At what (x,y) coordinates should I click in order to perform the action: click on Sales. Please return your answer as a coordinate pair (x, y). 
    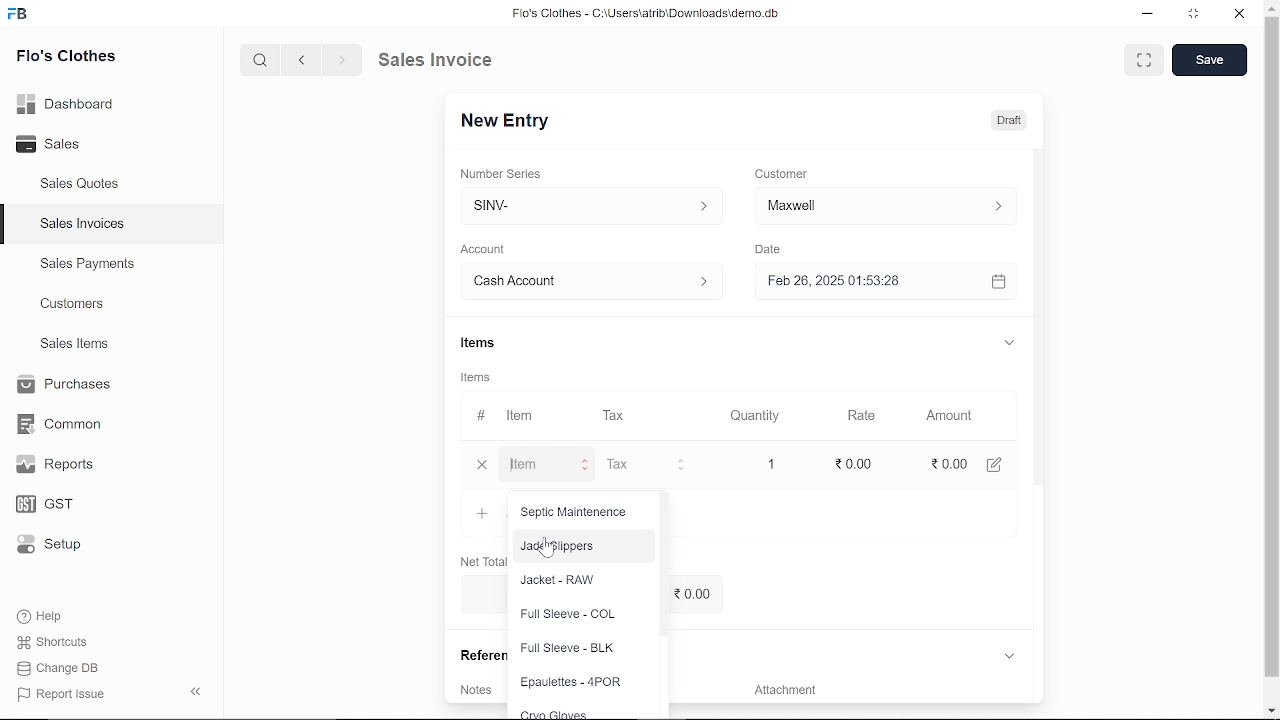
    Looking at the image, I should click on (70, 145).